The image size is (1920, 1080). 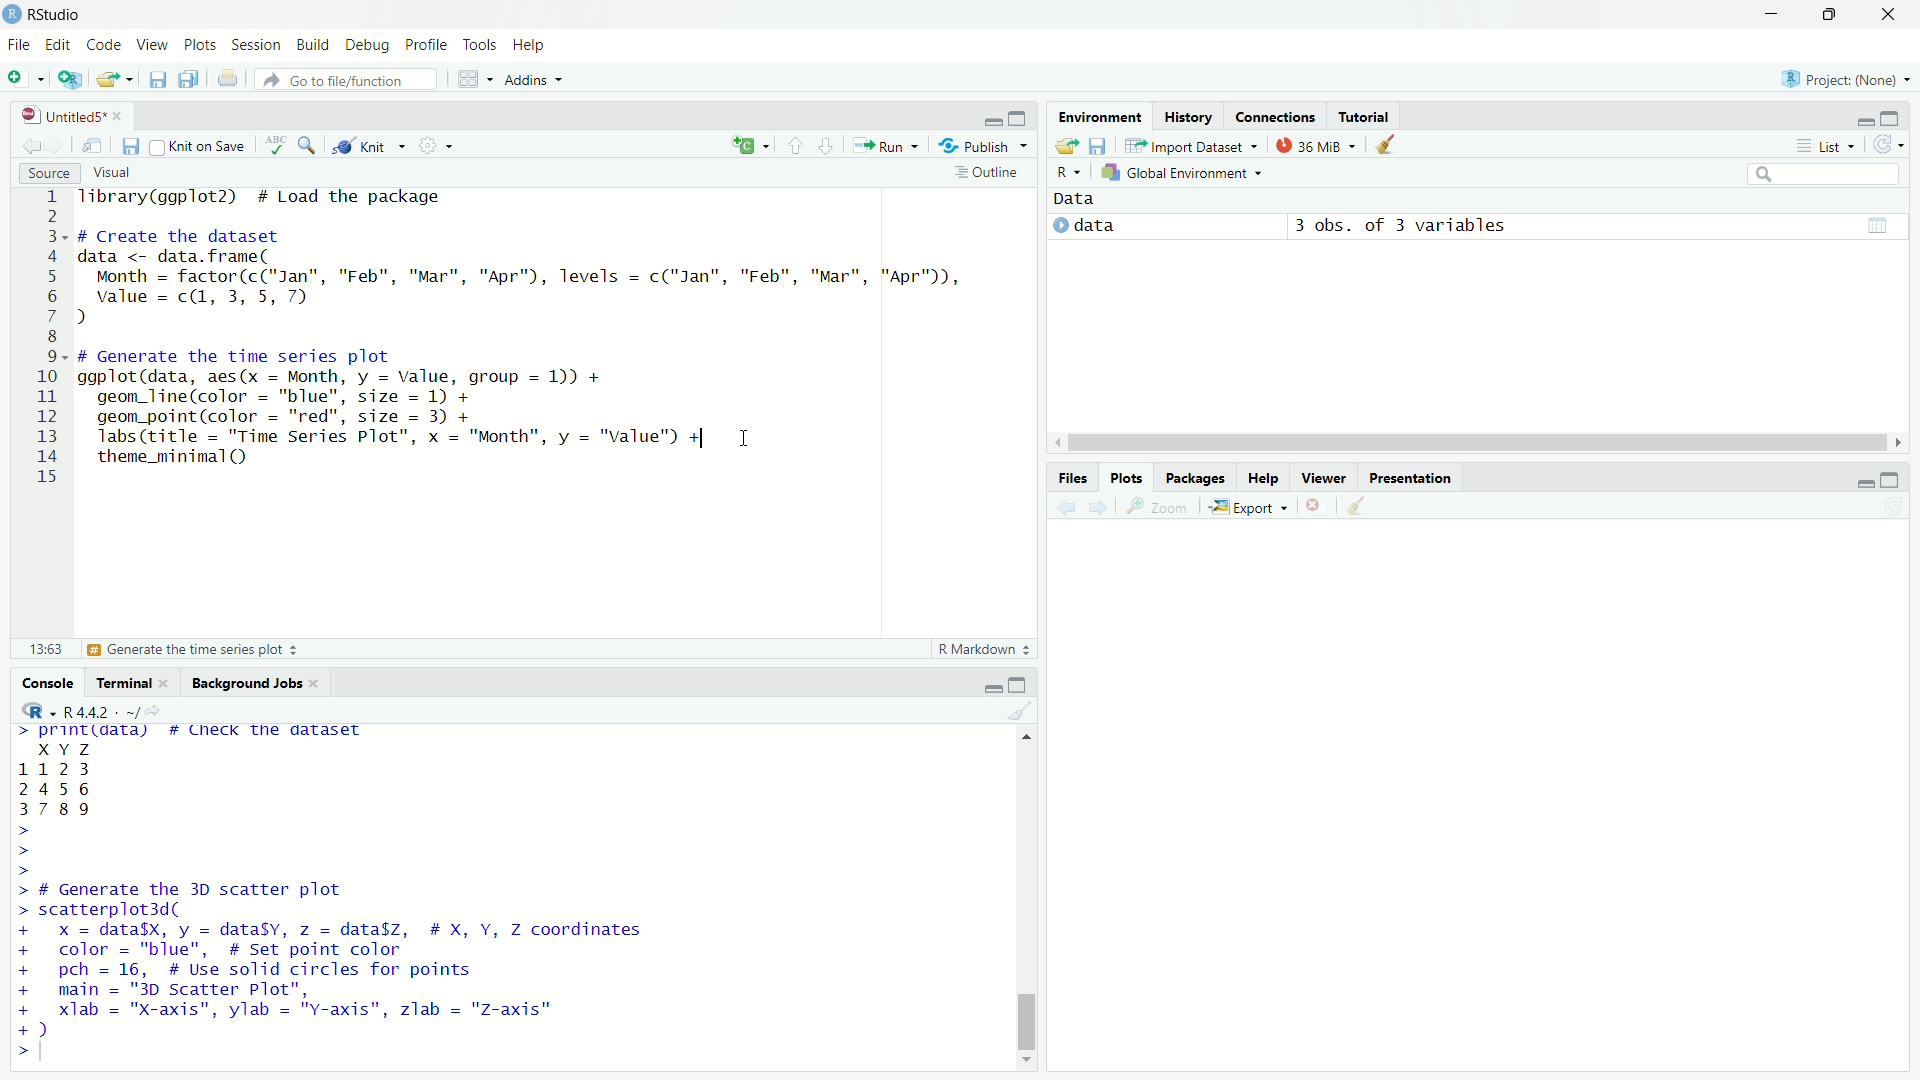 What do you see at coordinates (36, 649) in the screenshot?
I see `13:63` at bounding box center [36, 649].